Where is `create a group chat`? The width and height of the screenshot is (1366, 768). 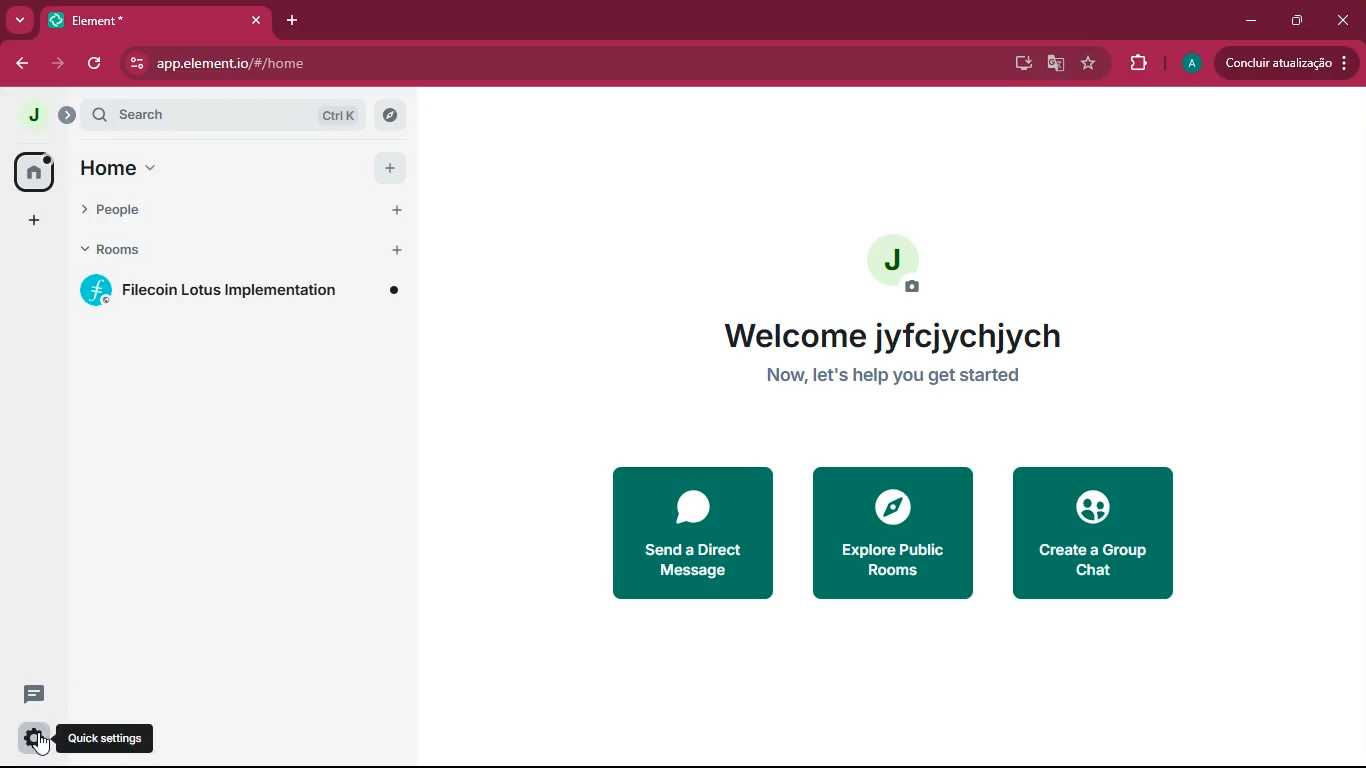
create a group chat is located at coordinates (1090, 535).